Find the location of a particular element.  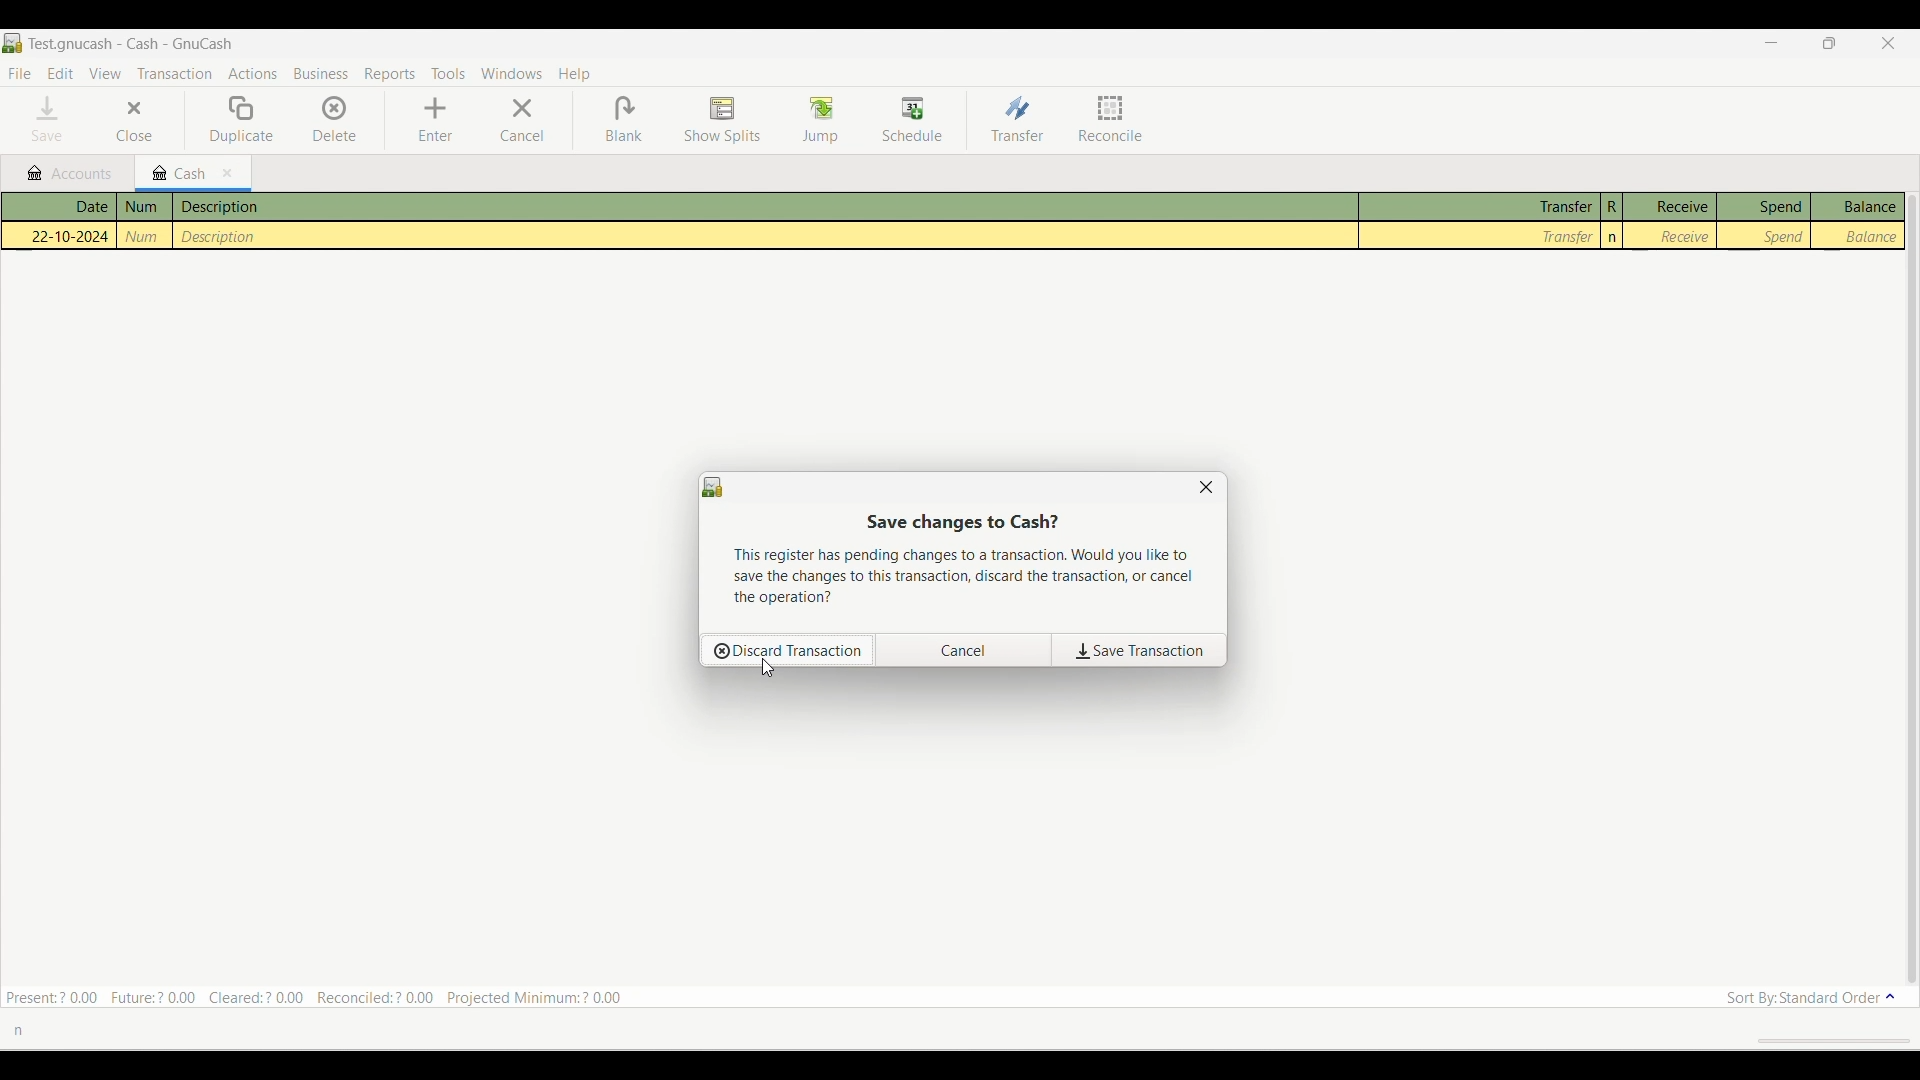

Enter is located at coordinates (435, 119).